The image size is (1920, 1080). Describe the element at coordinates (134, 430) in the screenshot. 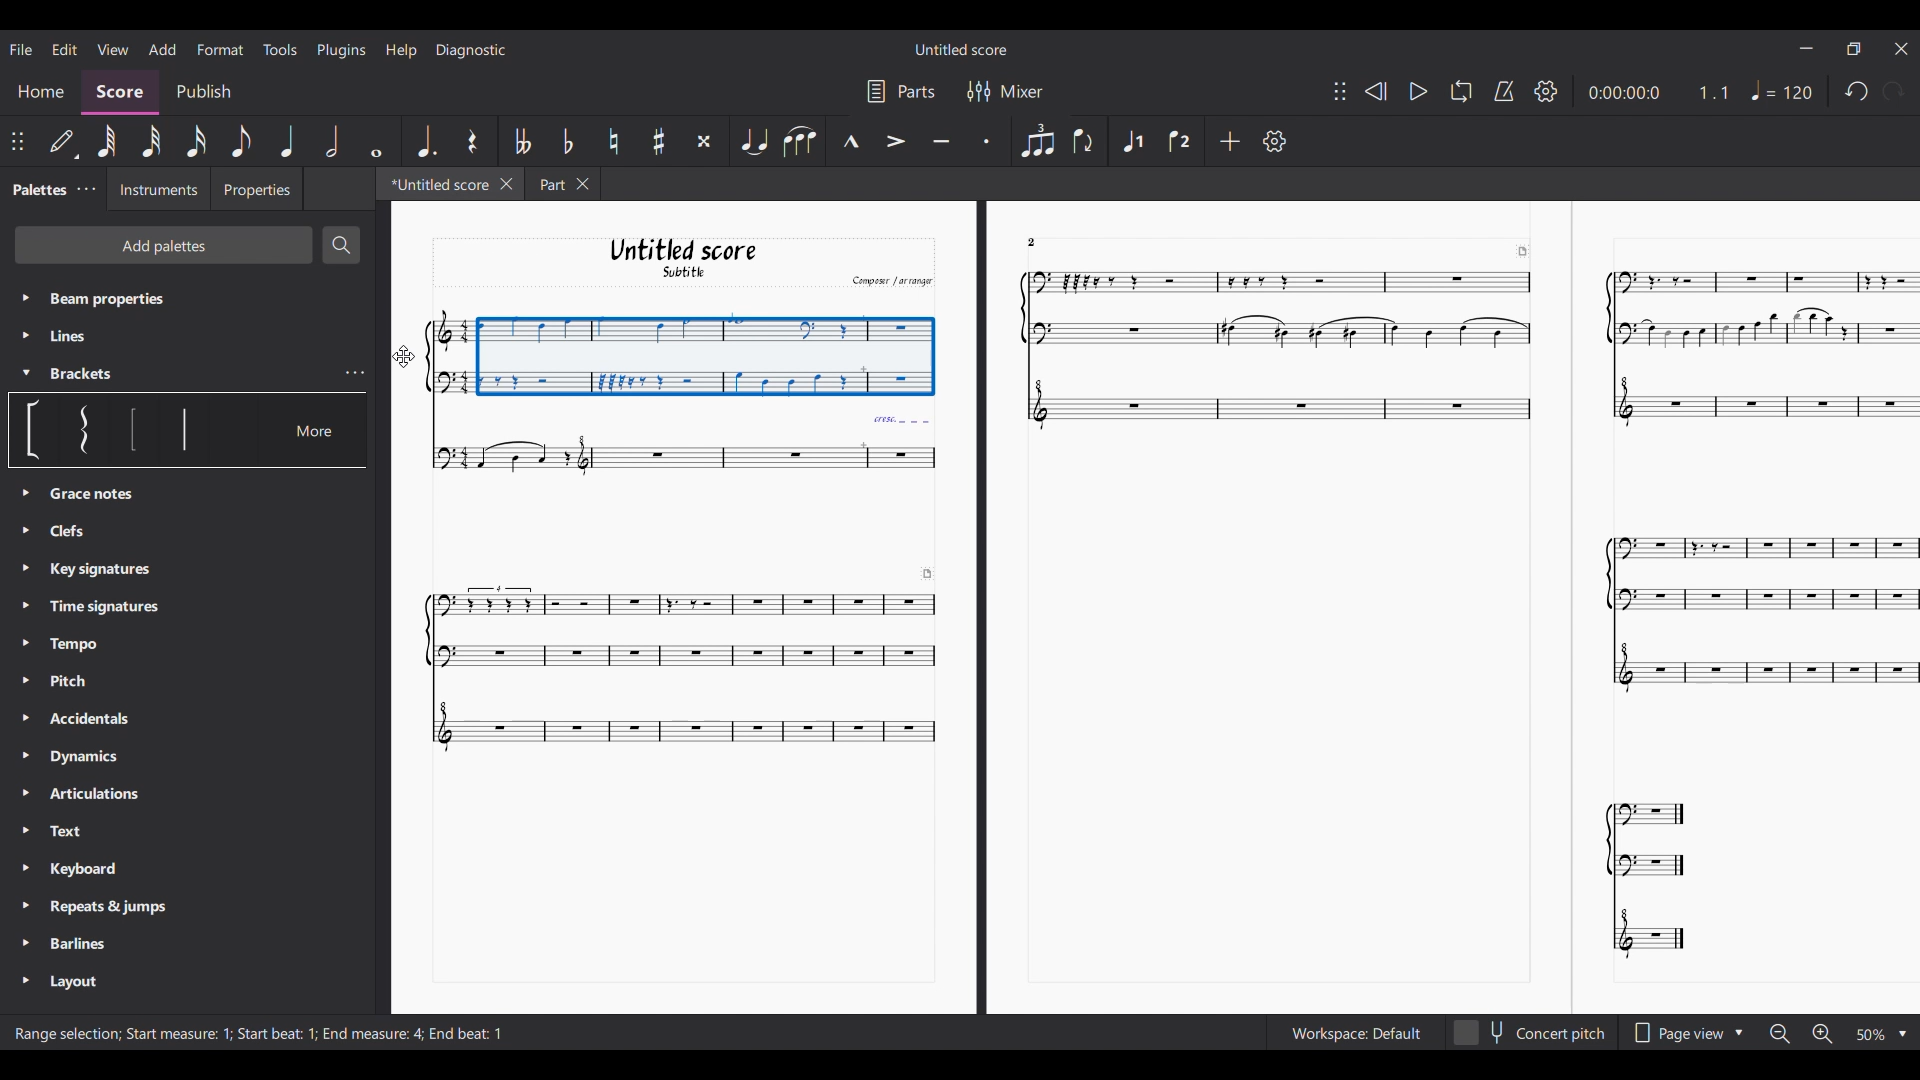

I see `Option under bracket section` at that location.